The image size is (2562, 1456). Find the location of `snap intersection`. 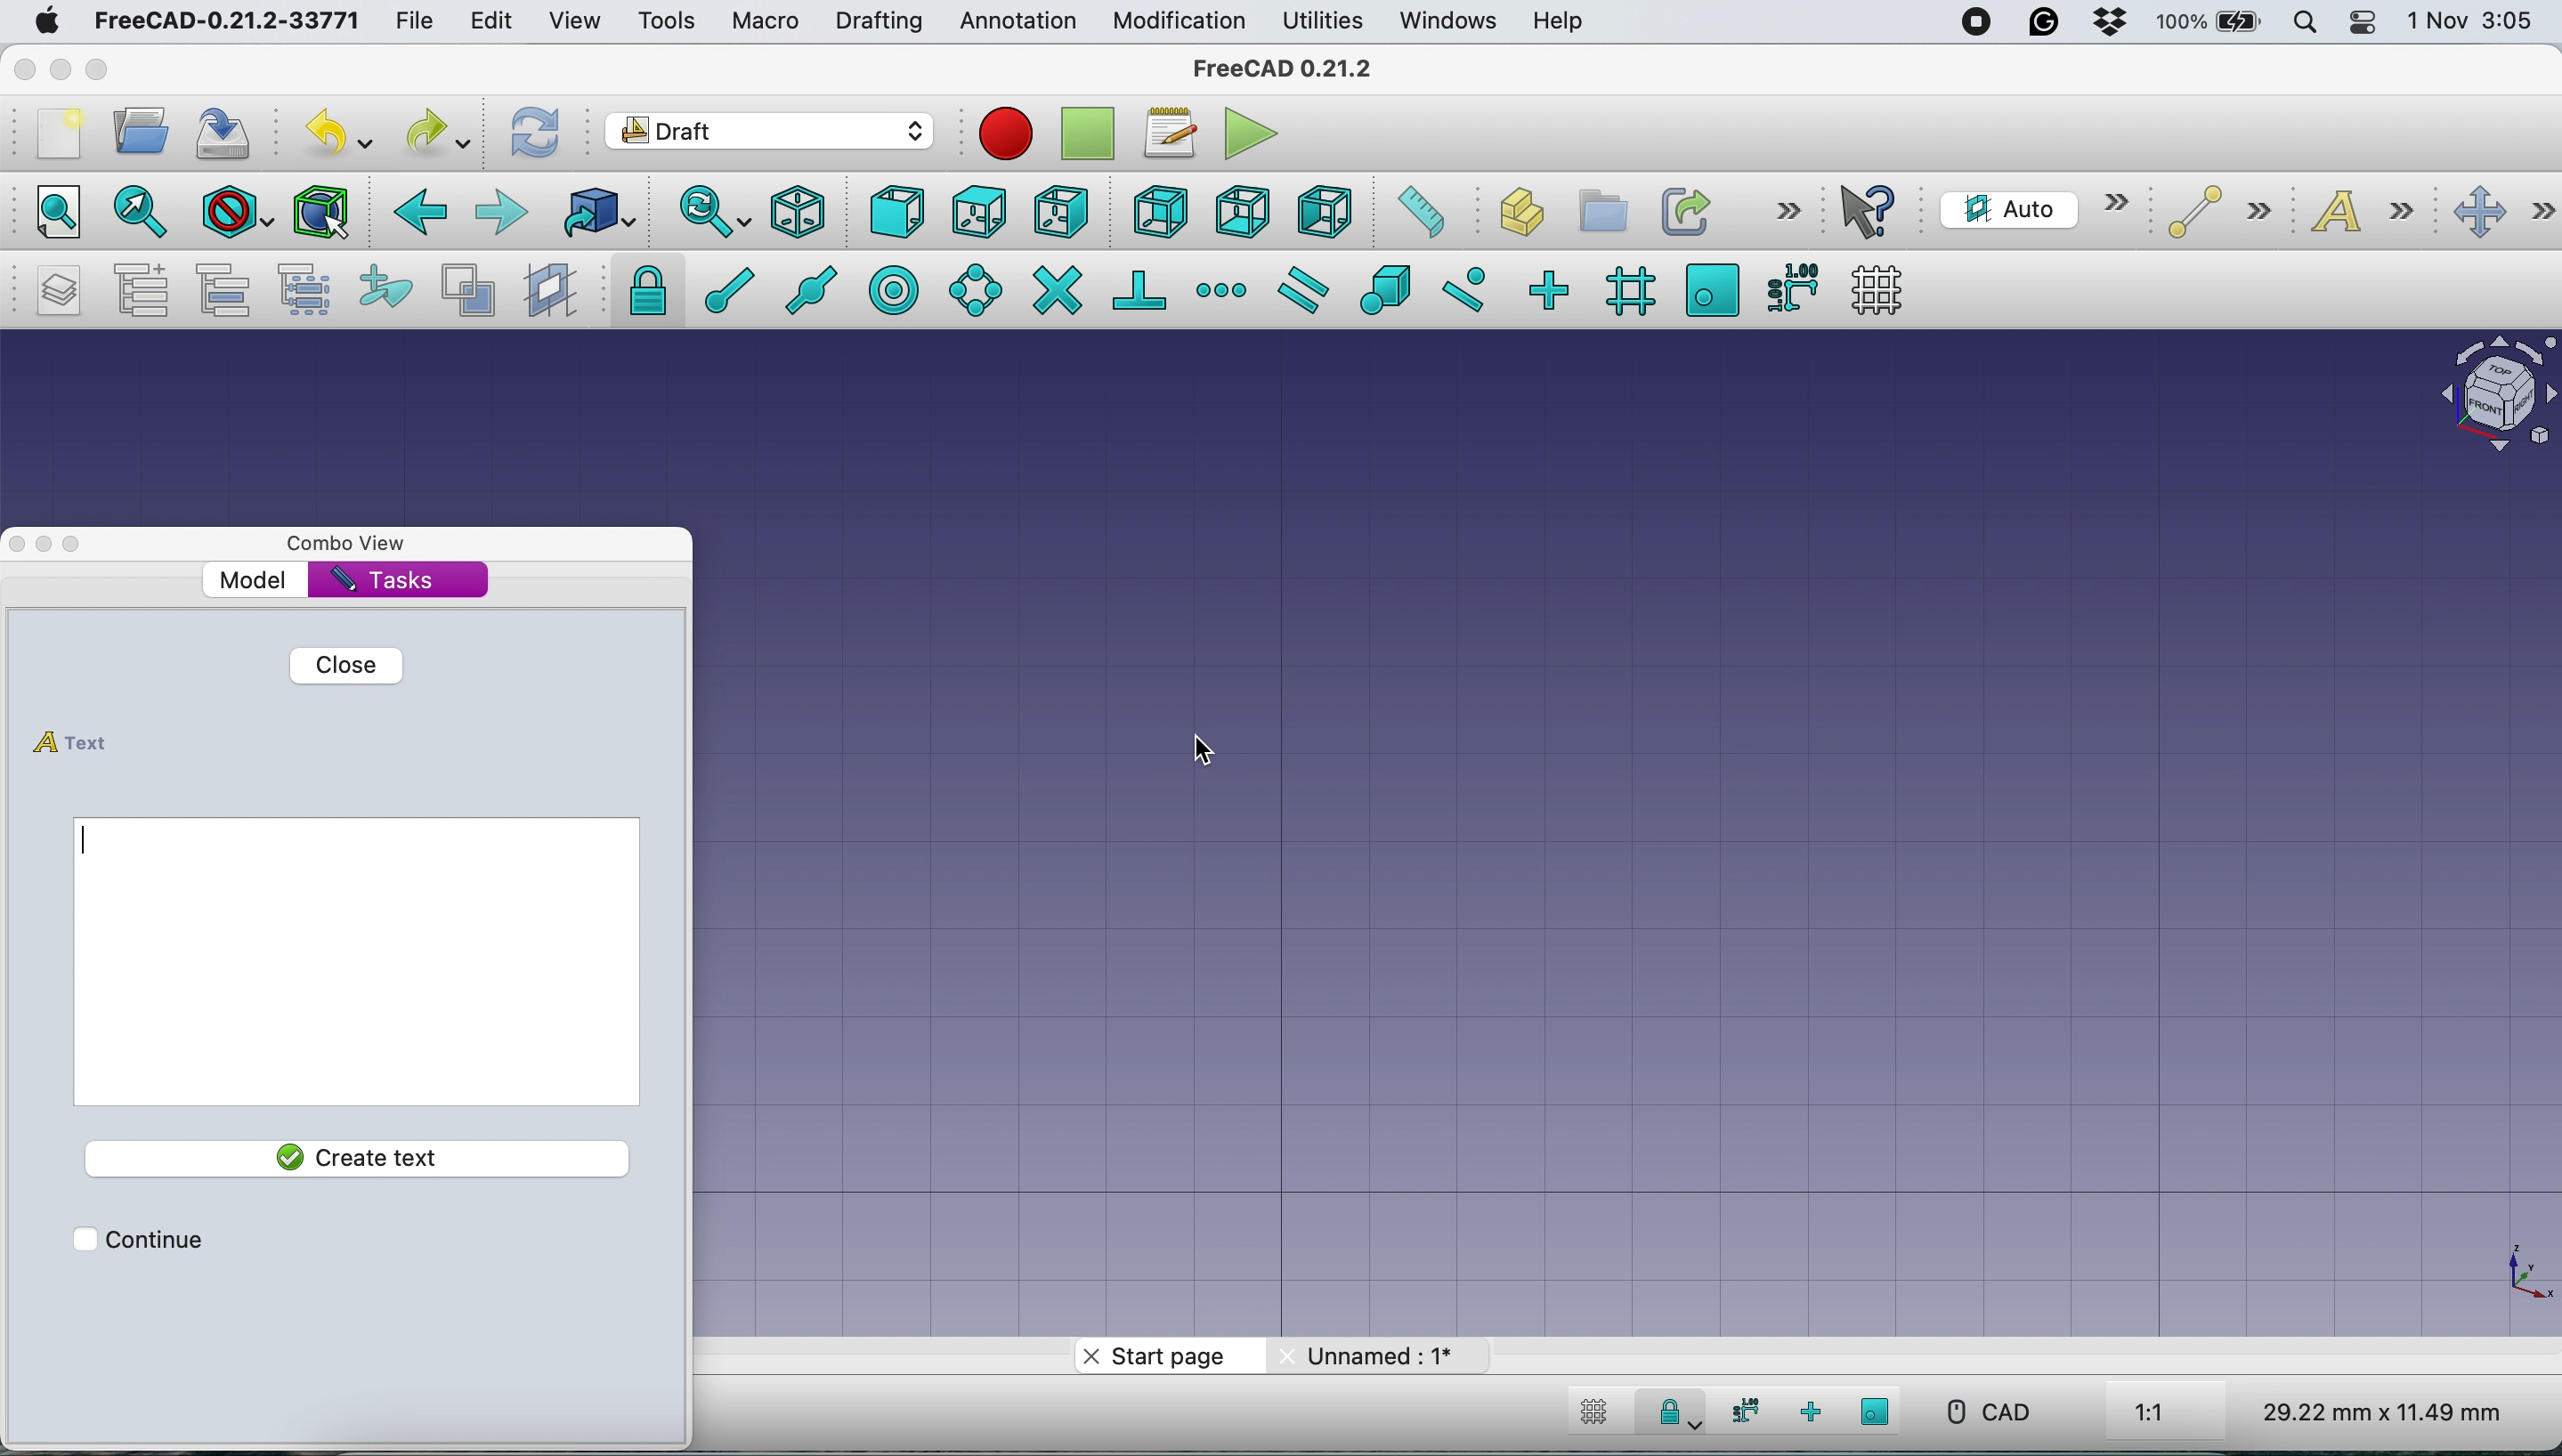

snap intersection is located at coordinates (1056, 292).